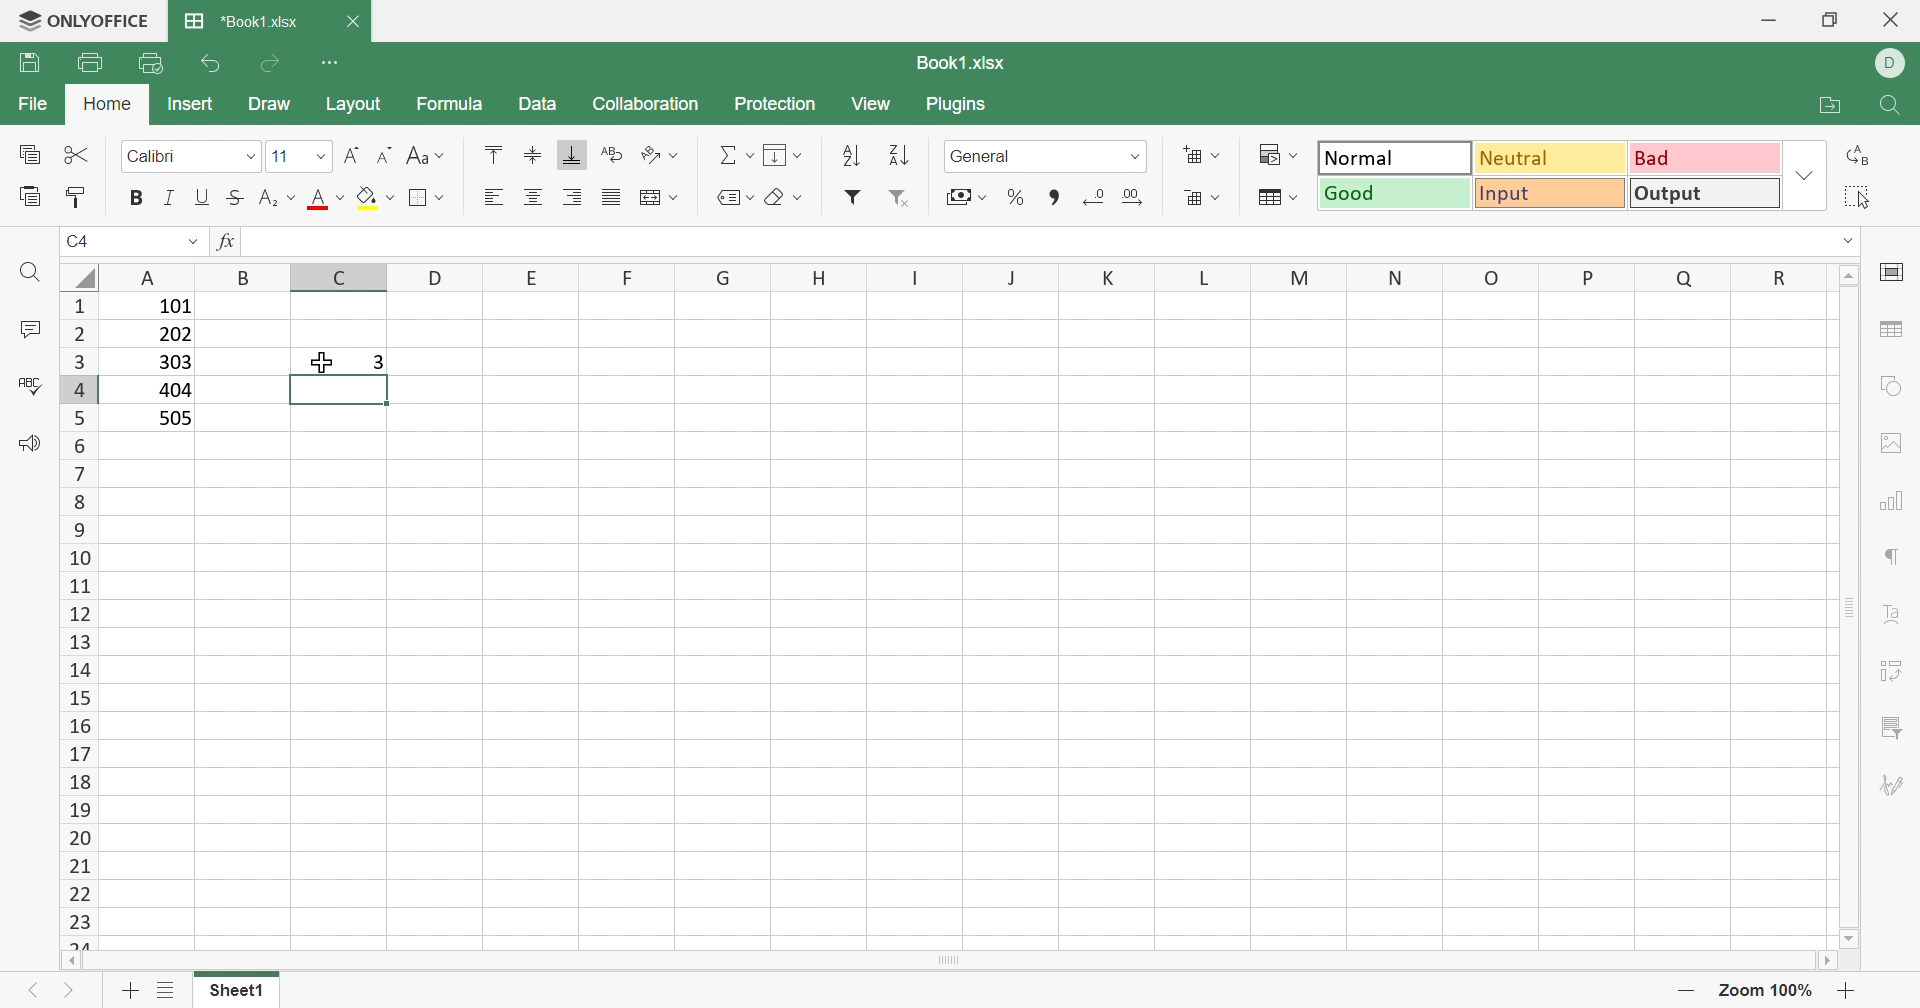 The height and width of the screenshot is (1008, 1920). What do you see at coordinates (572, 199) in the screenshot?
I see `Align Right` at bounding box center [572, 199].